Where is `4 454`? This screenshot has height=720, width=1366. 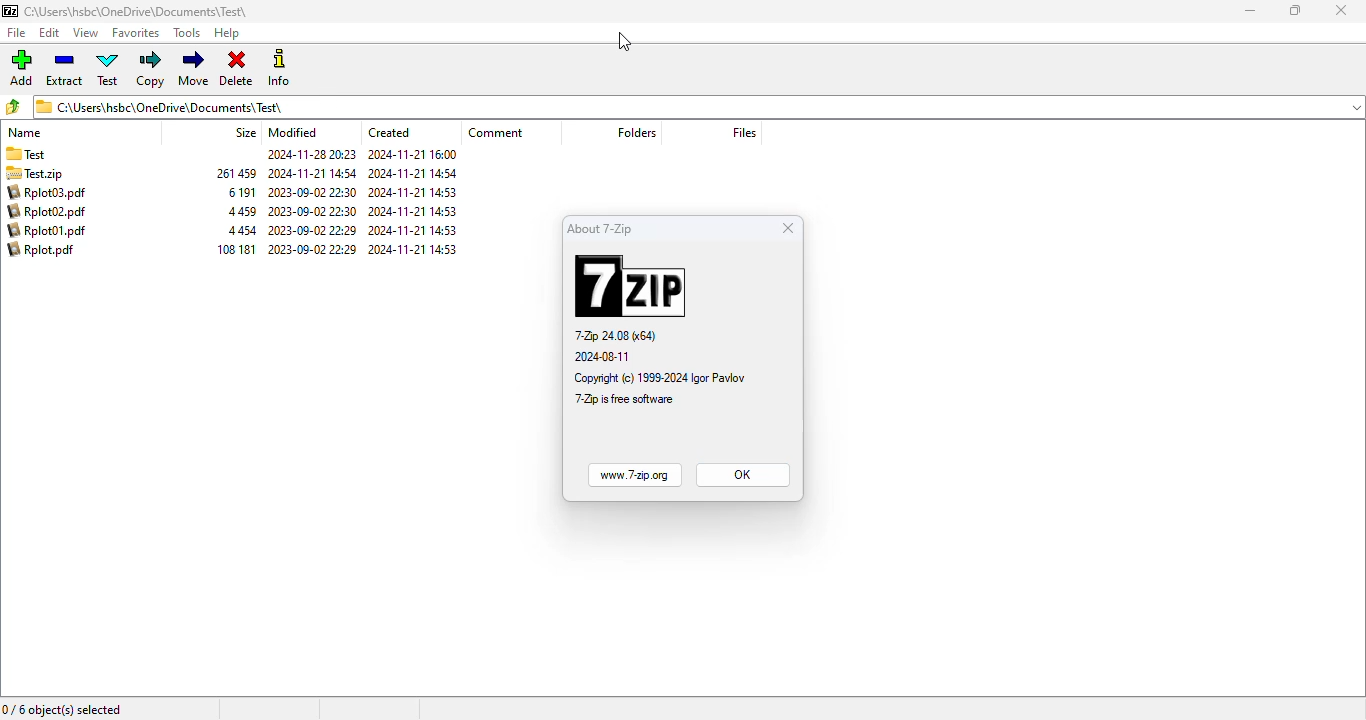
4 454 is located at coordinates (245, 231).